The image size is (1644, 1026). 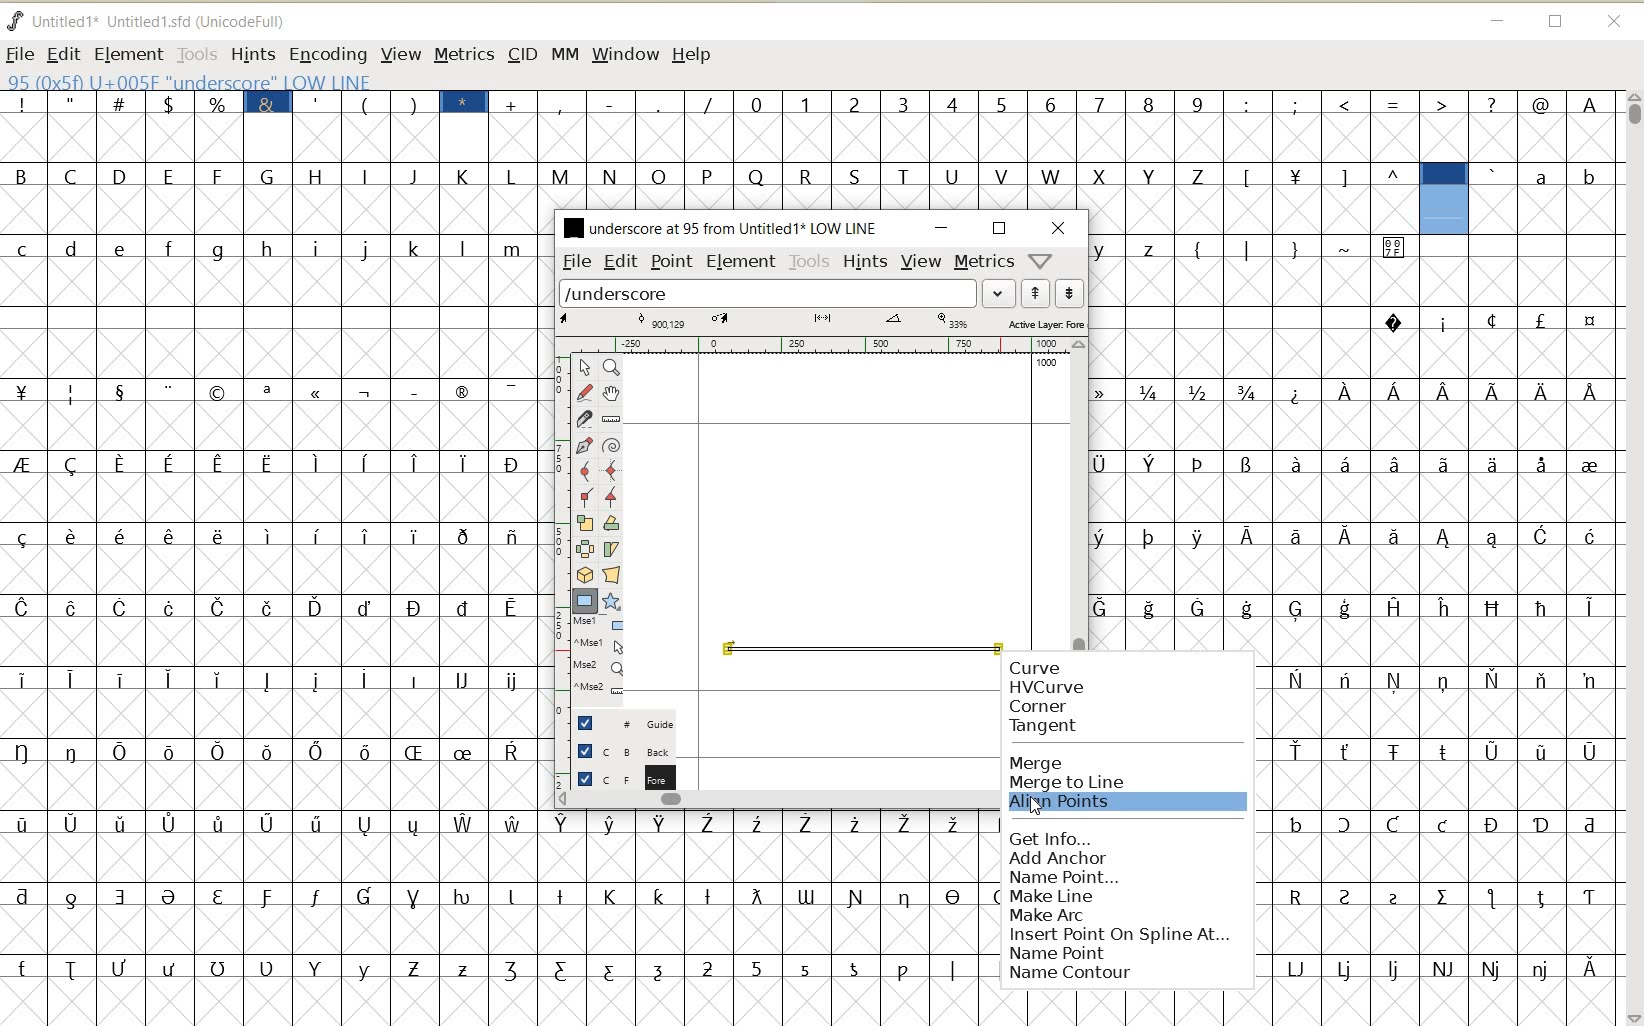 What do you see at coordinates (983, 260) in the screenshot?
I see `metrics` at bounding box center [983, 260].